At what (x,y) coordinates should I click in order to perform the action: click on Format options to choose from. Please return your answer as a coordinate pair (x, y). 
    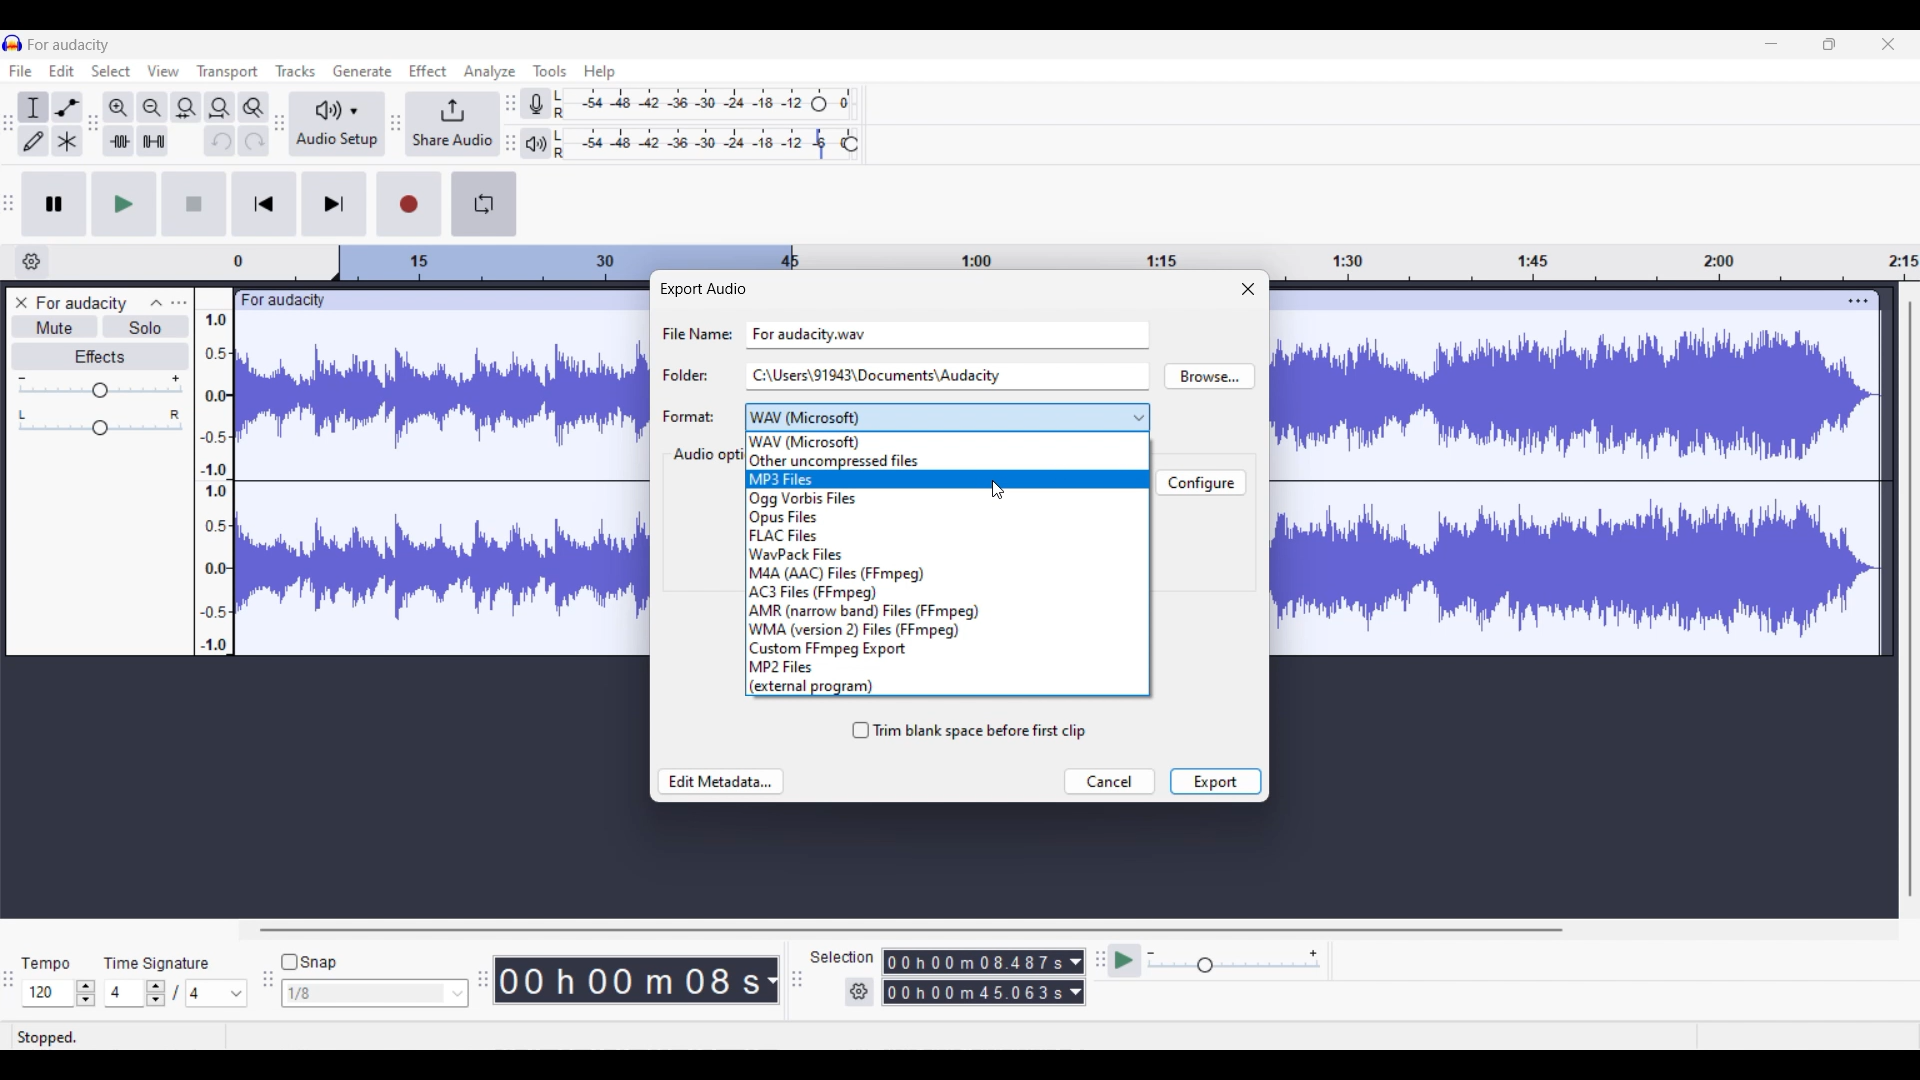
    Looking at the image, I should click on (948, 418).